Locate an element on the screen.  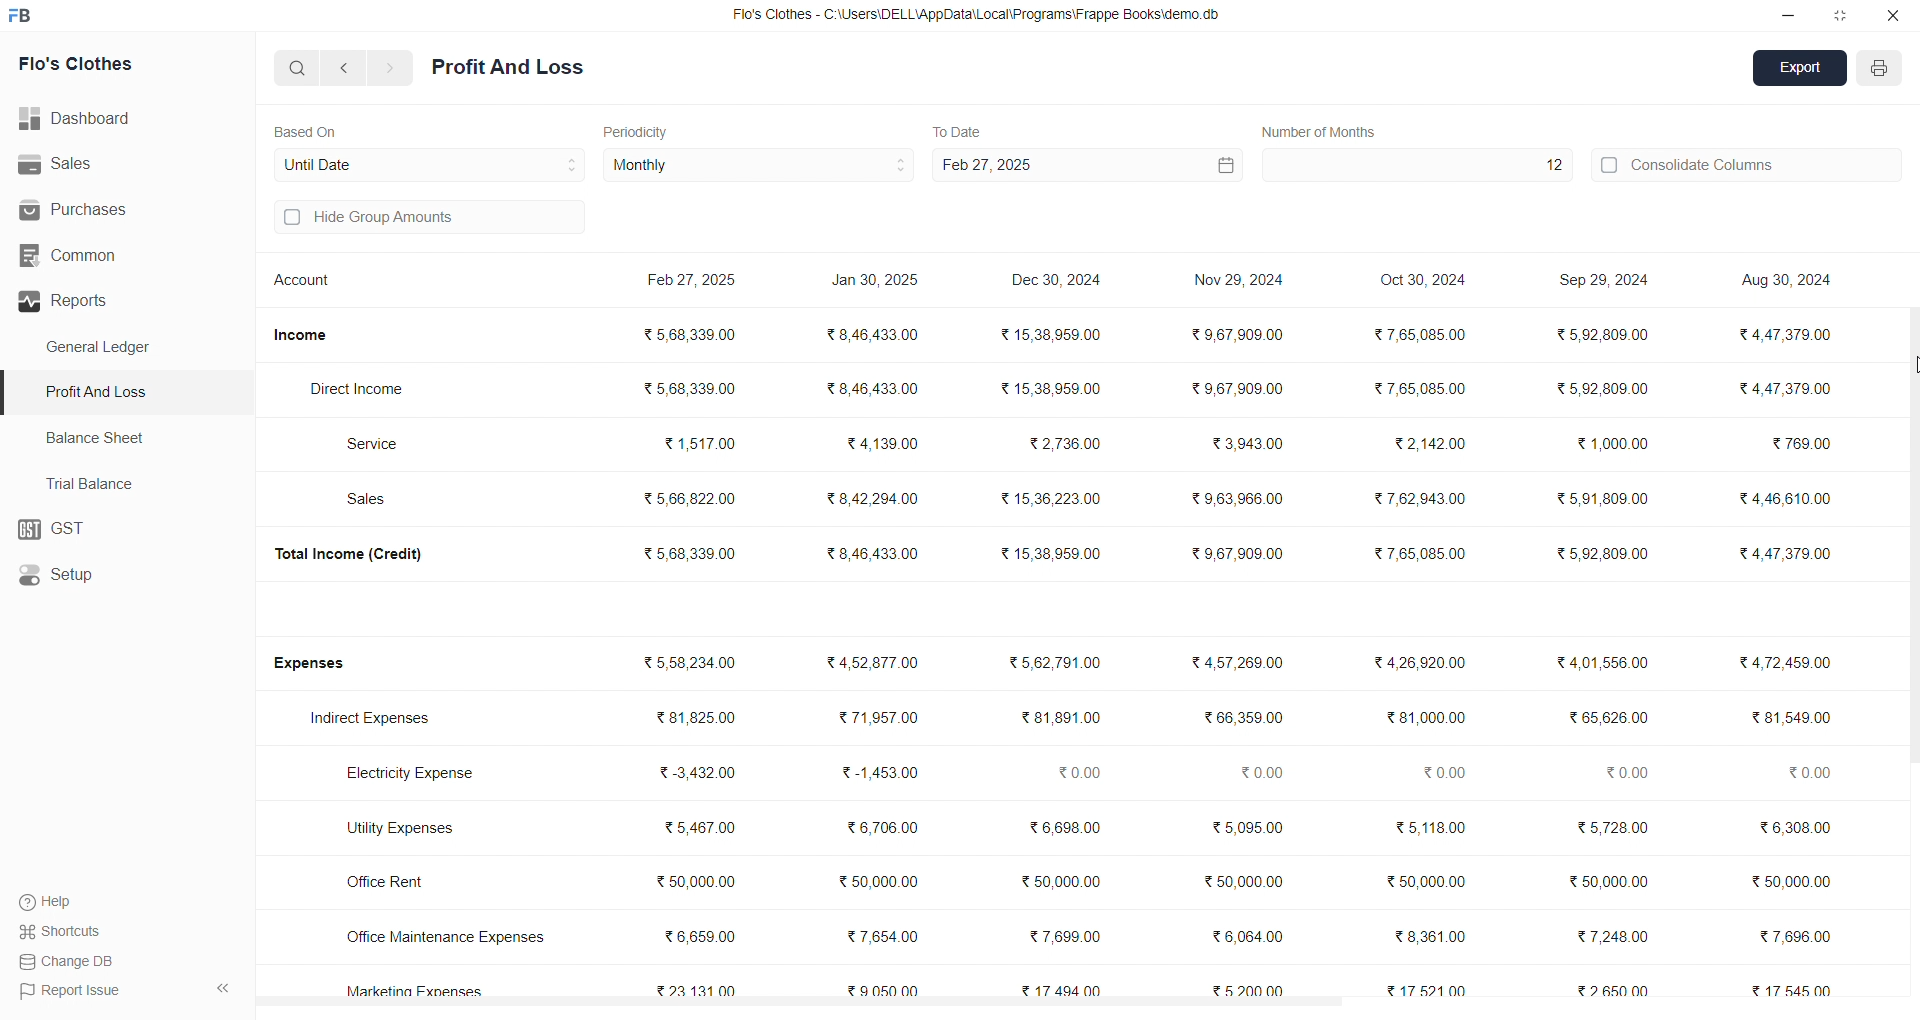
₹9,67,909.00 is located at coordinates (1238, 552).